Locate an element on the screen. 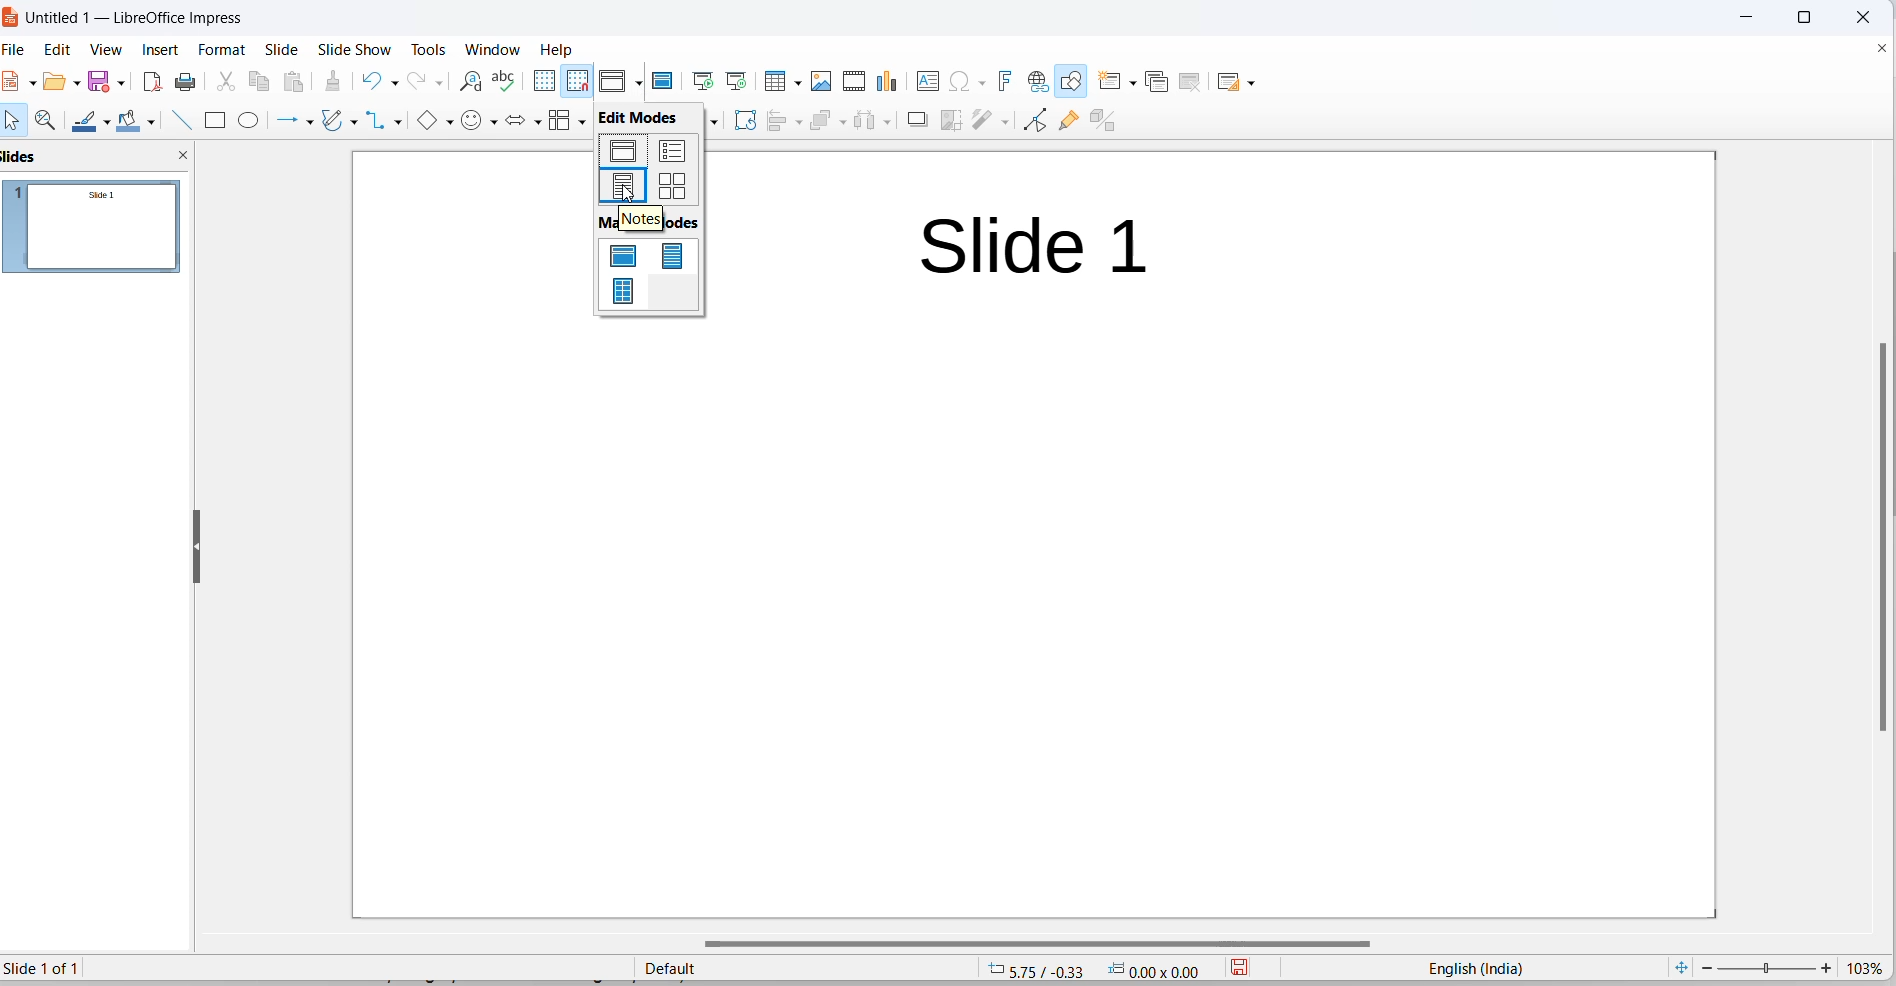 The width and height of the screenshot is (1896, 986). Slide title is located at coordinates (1015, 248).